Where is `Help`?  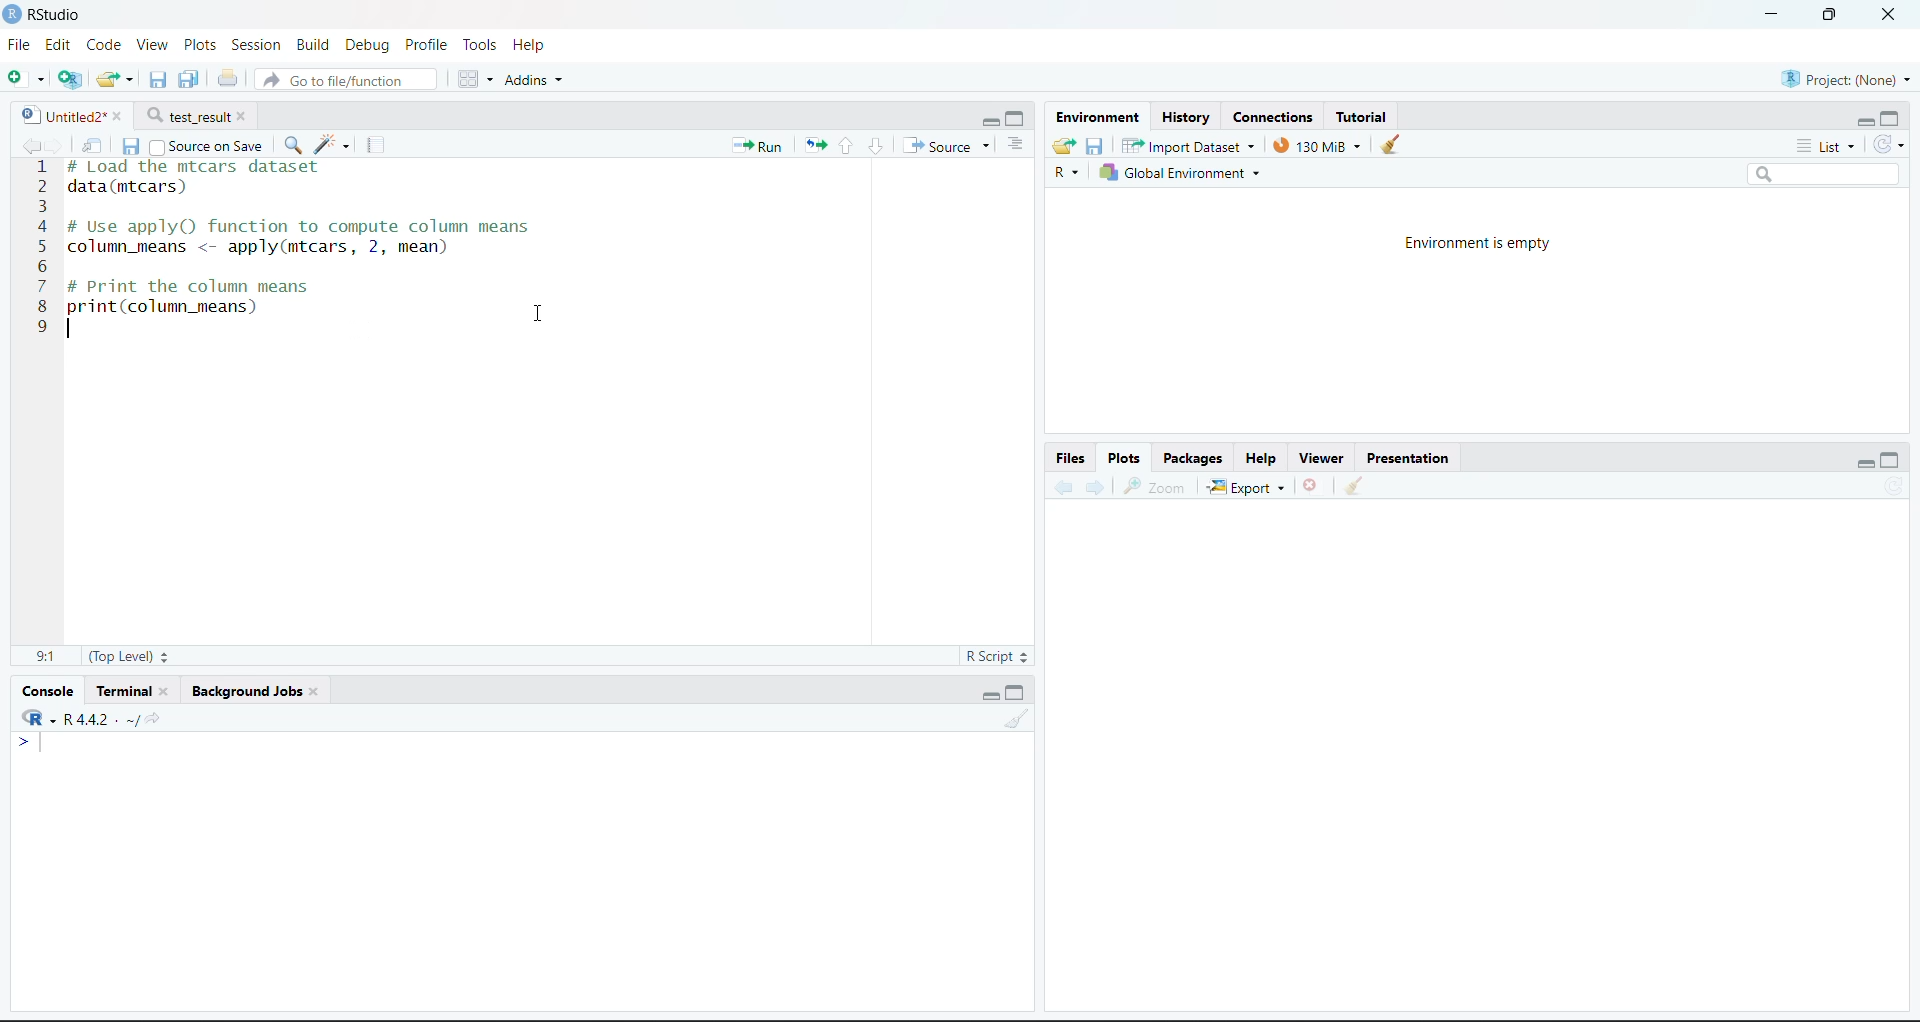 Help is located at coordinates (1262, 456).